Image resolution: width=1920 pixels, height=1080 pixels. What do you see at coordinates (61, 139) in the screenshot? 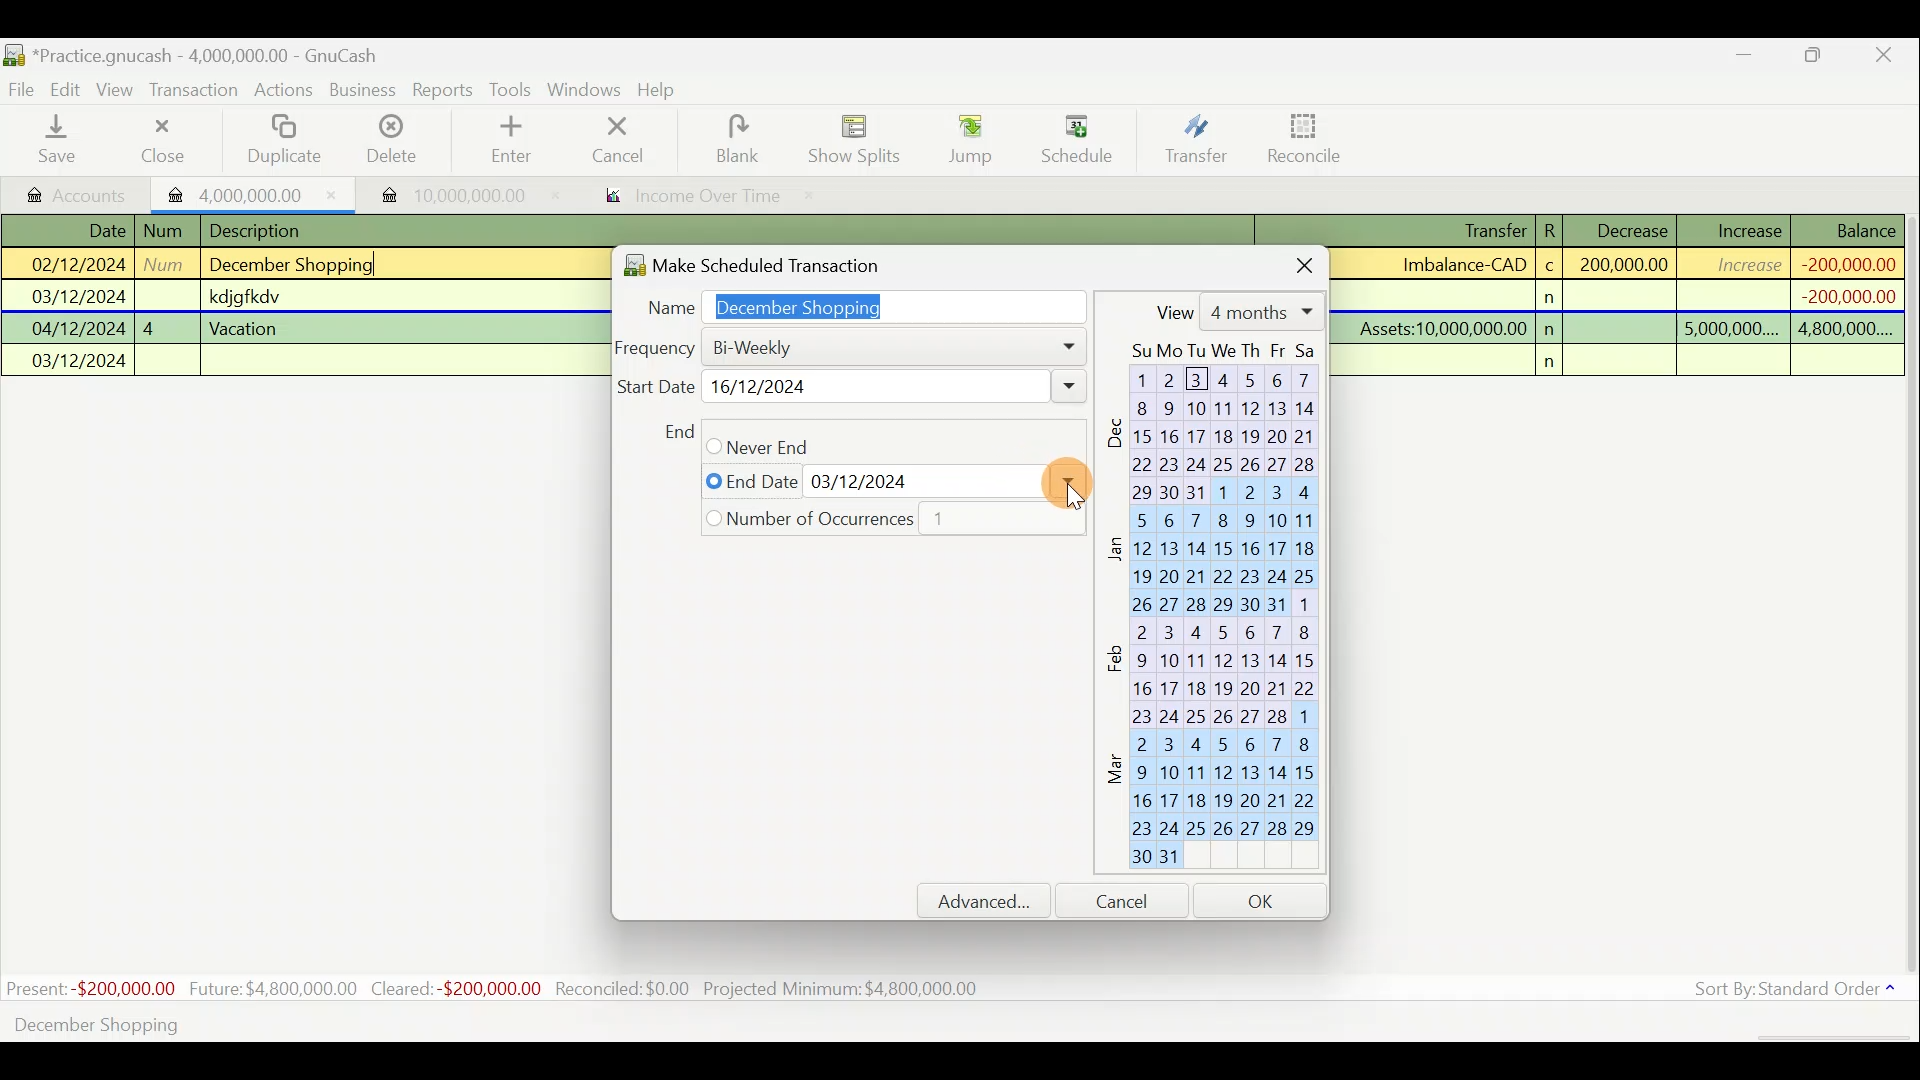
I see `Save` at bounding box center [61, 139].